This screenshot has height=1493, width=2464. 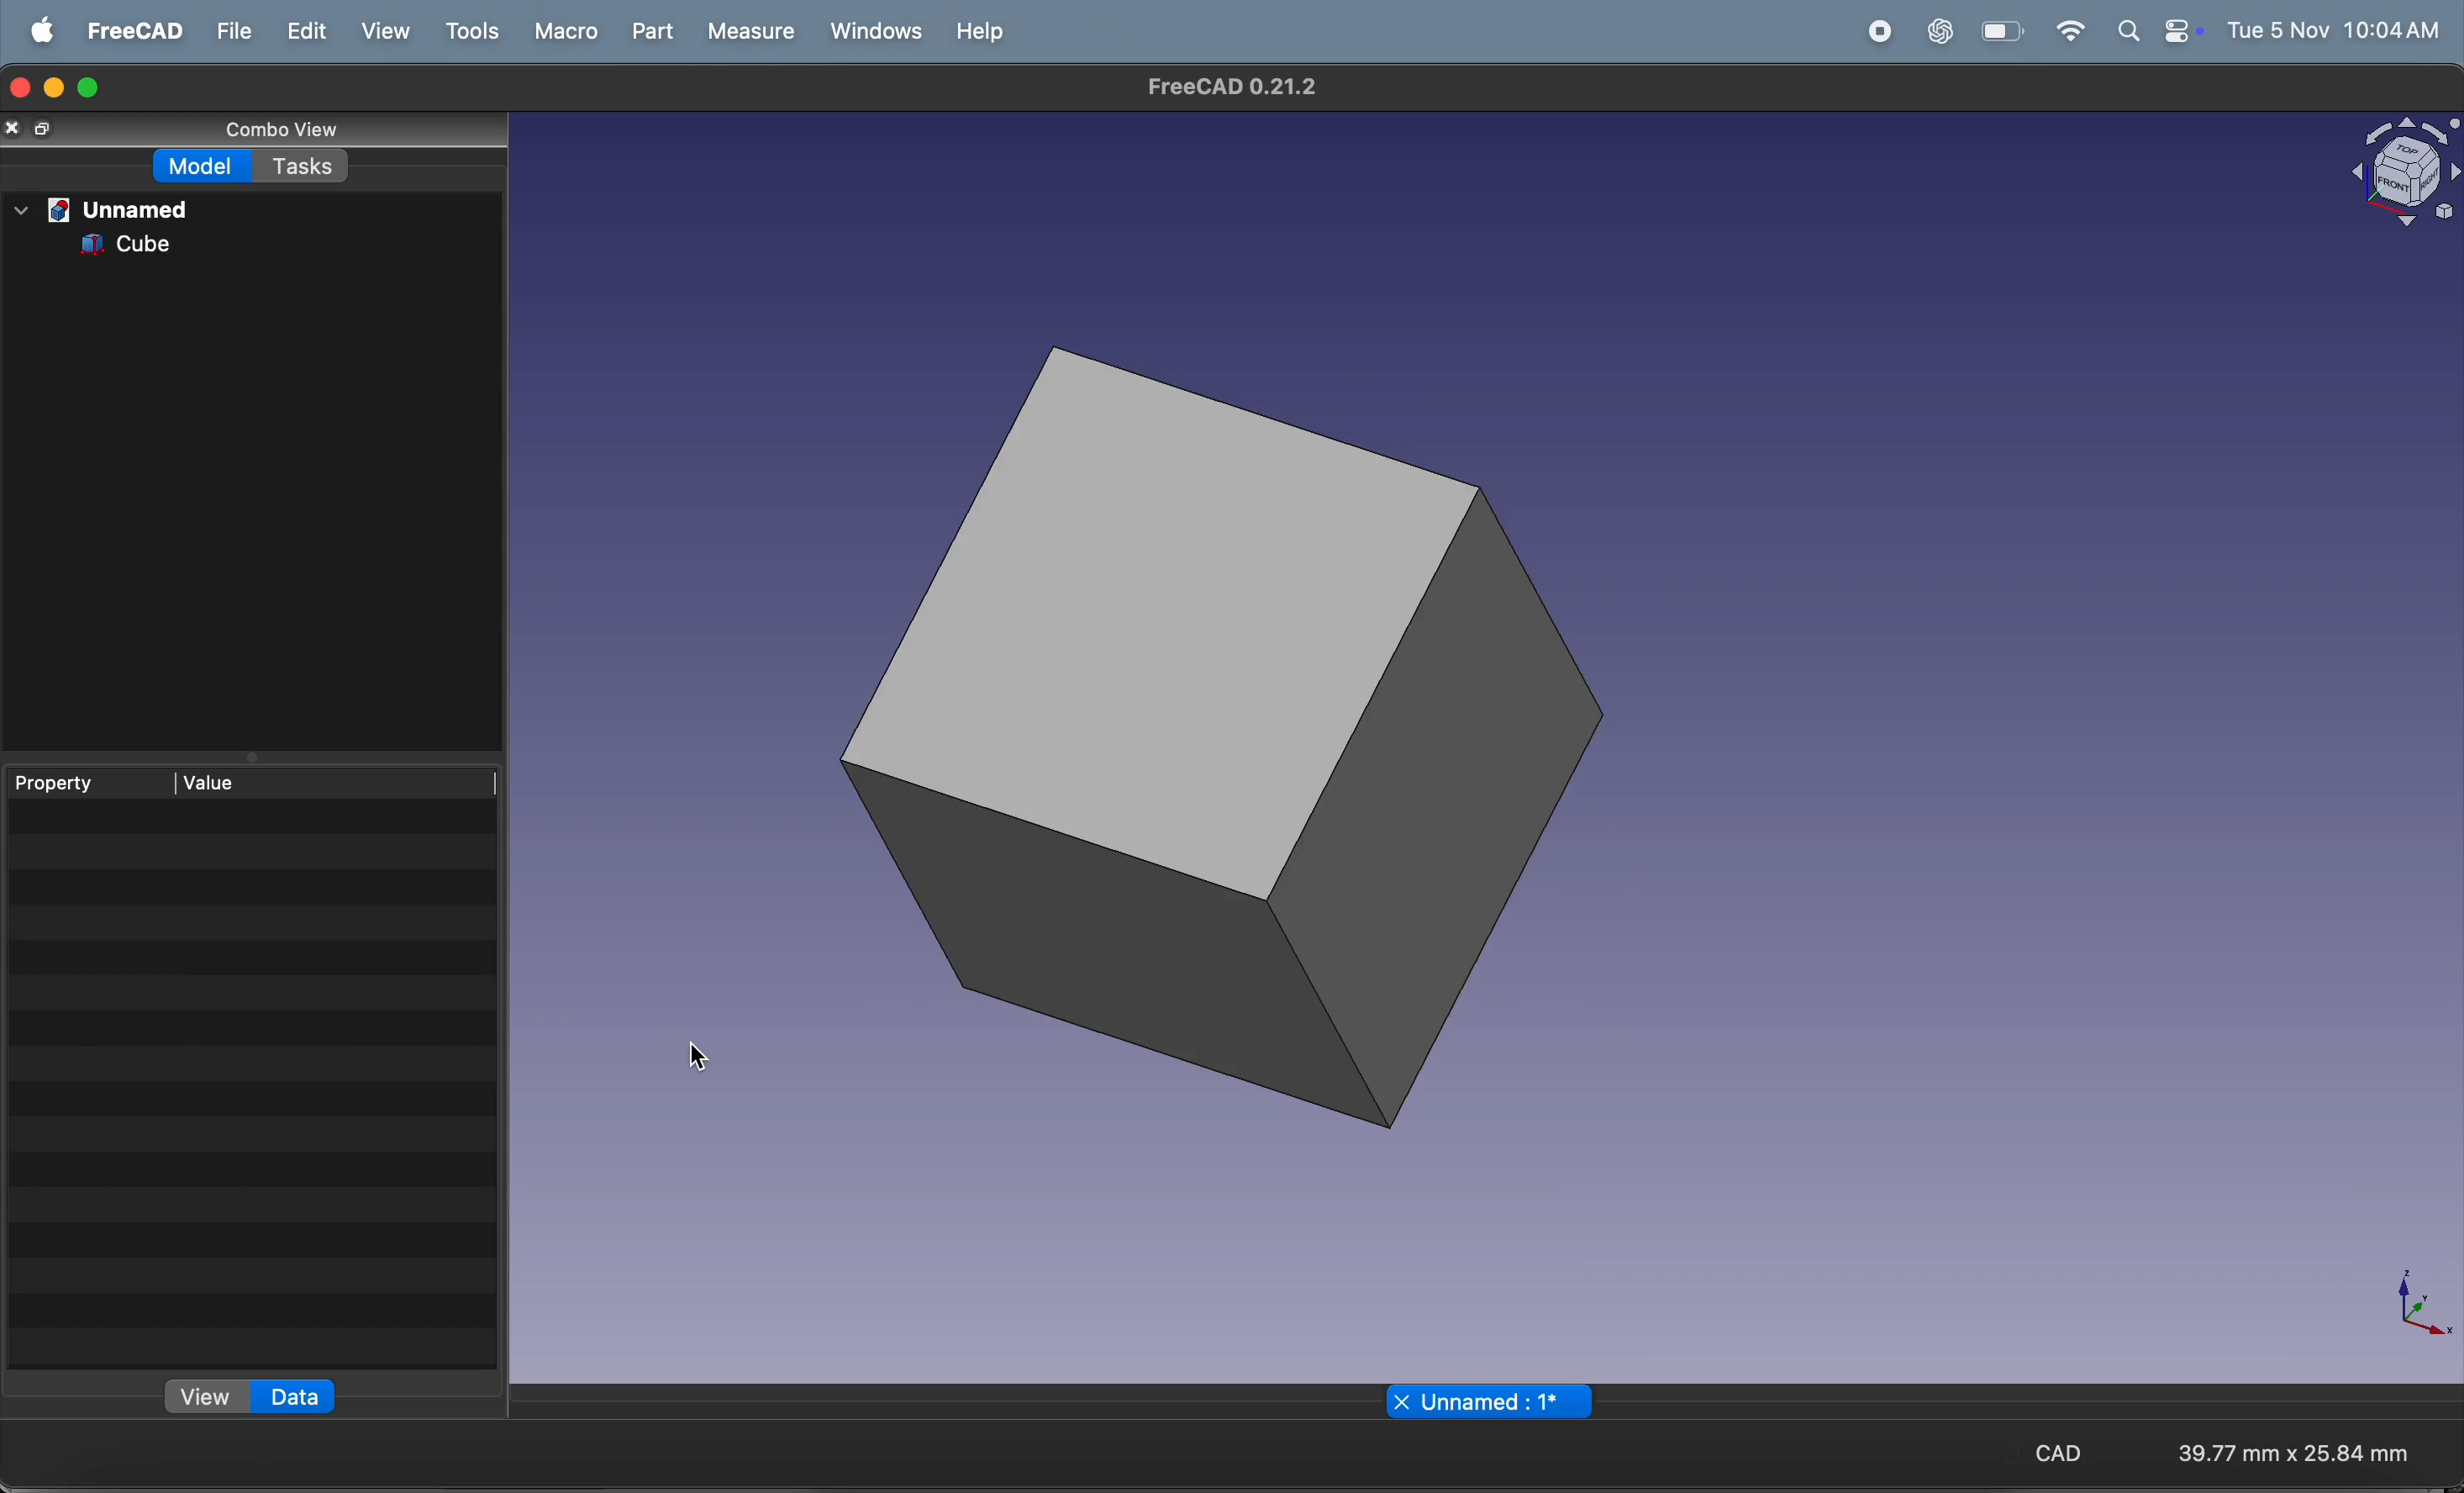 I want to click on unamed, so click(x=1491, y=1402).